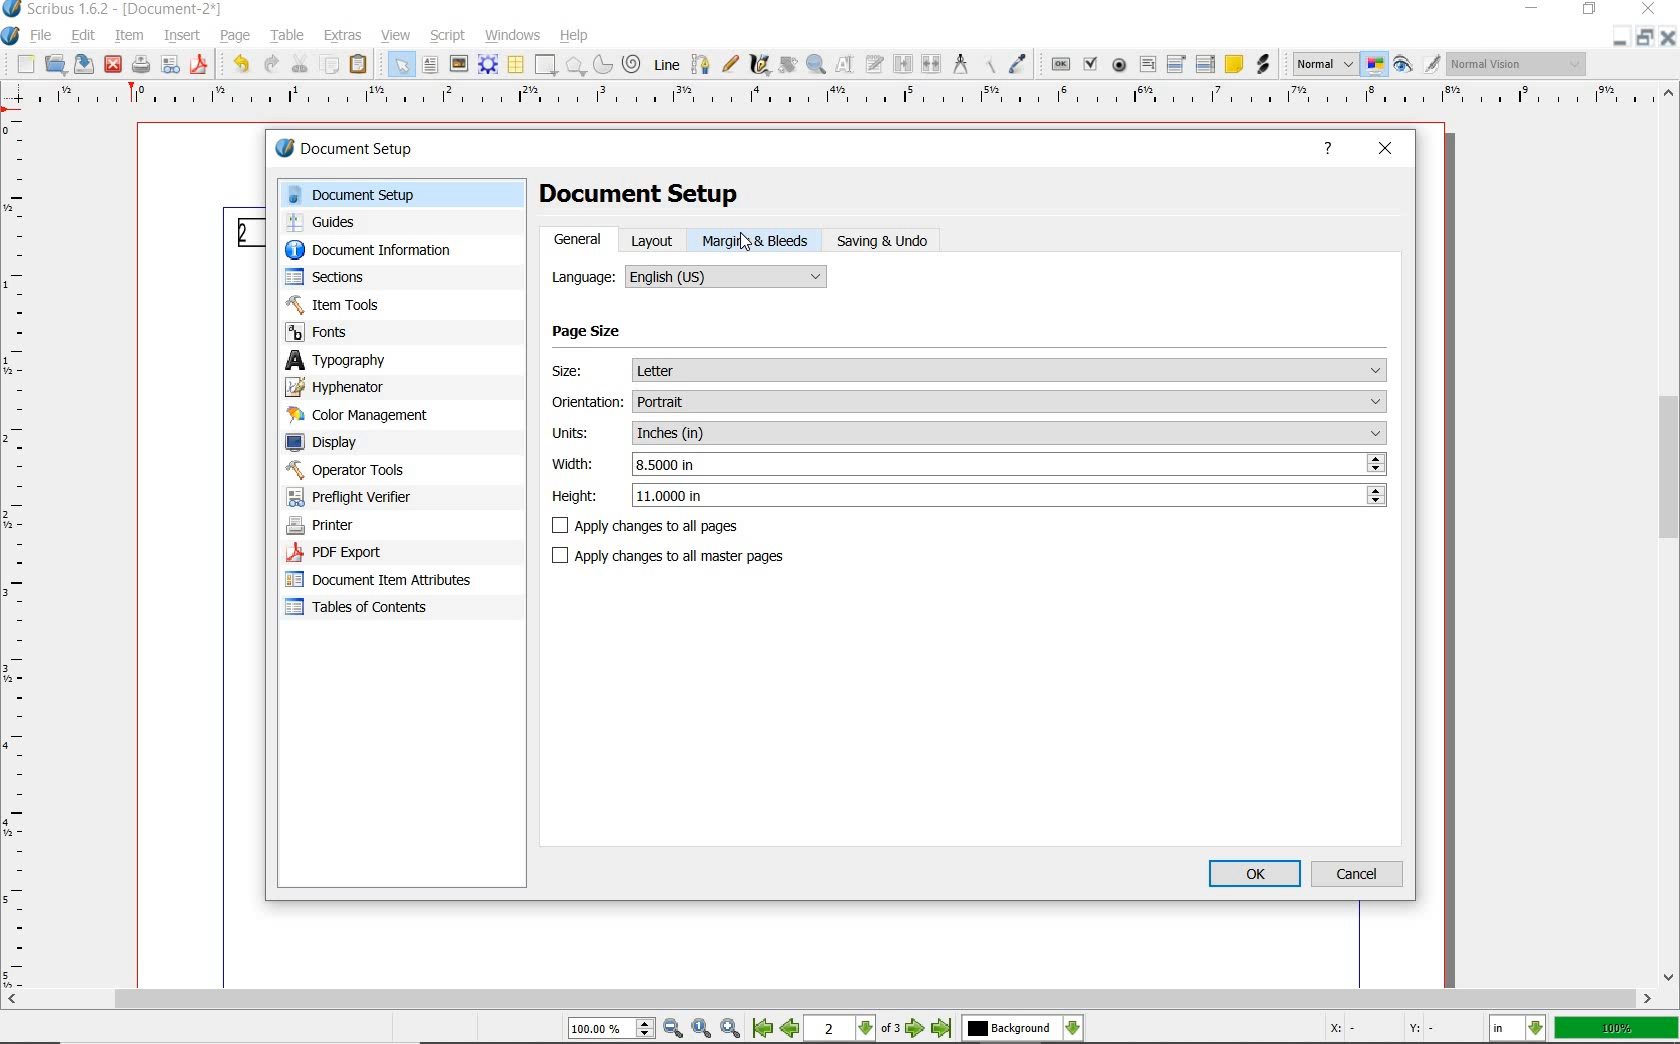  I want to click on pdf push button, so click(1062, 65).